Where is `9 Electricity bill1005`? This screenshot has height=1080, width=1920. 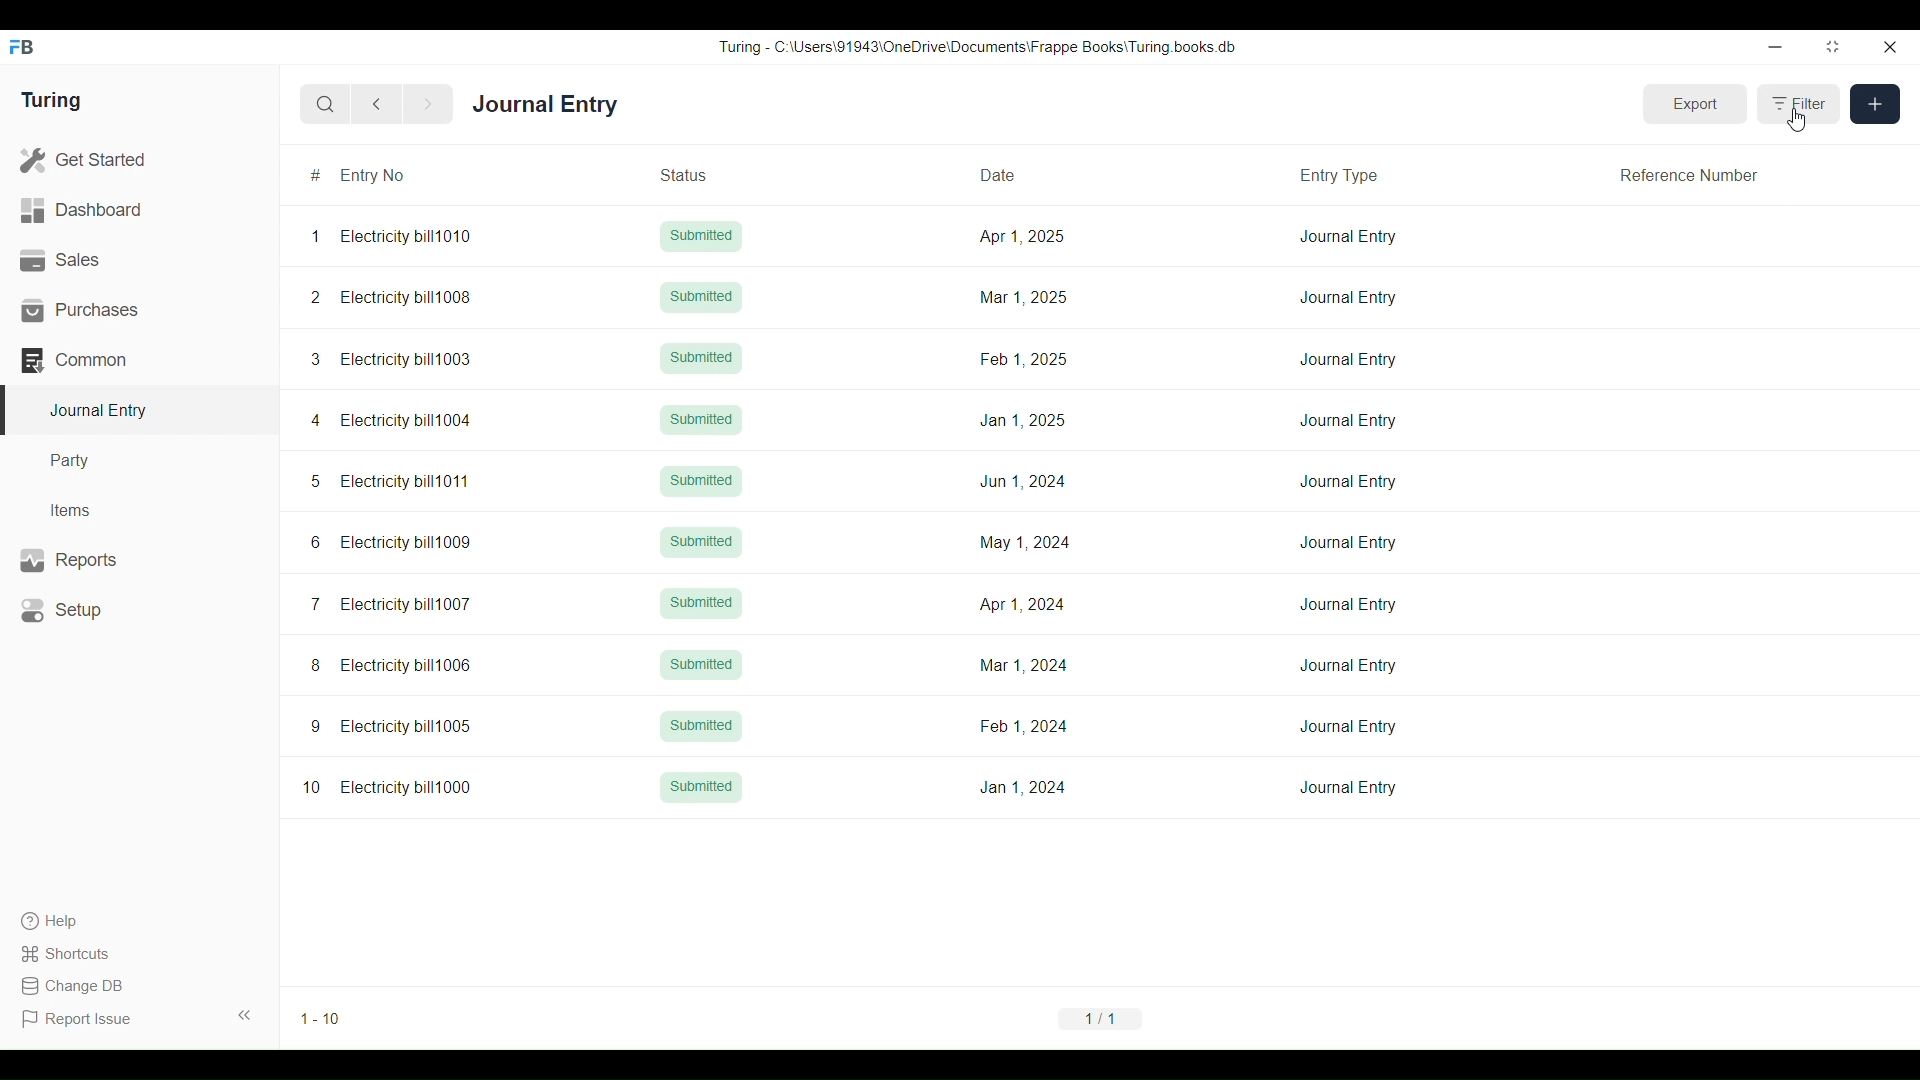
9 Electricity bill1005 is located at coordinates (392, 726).